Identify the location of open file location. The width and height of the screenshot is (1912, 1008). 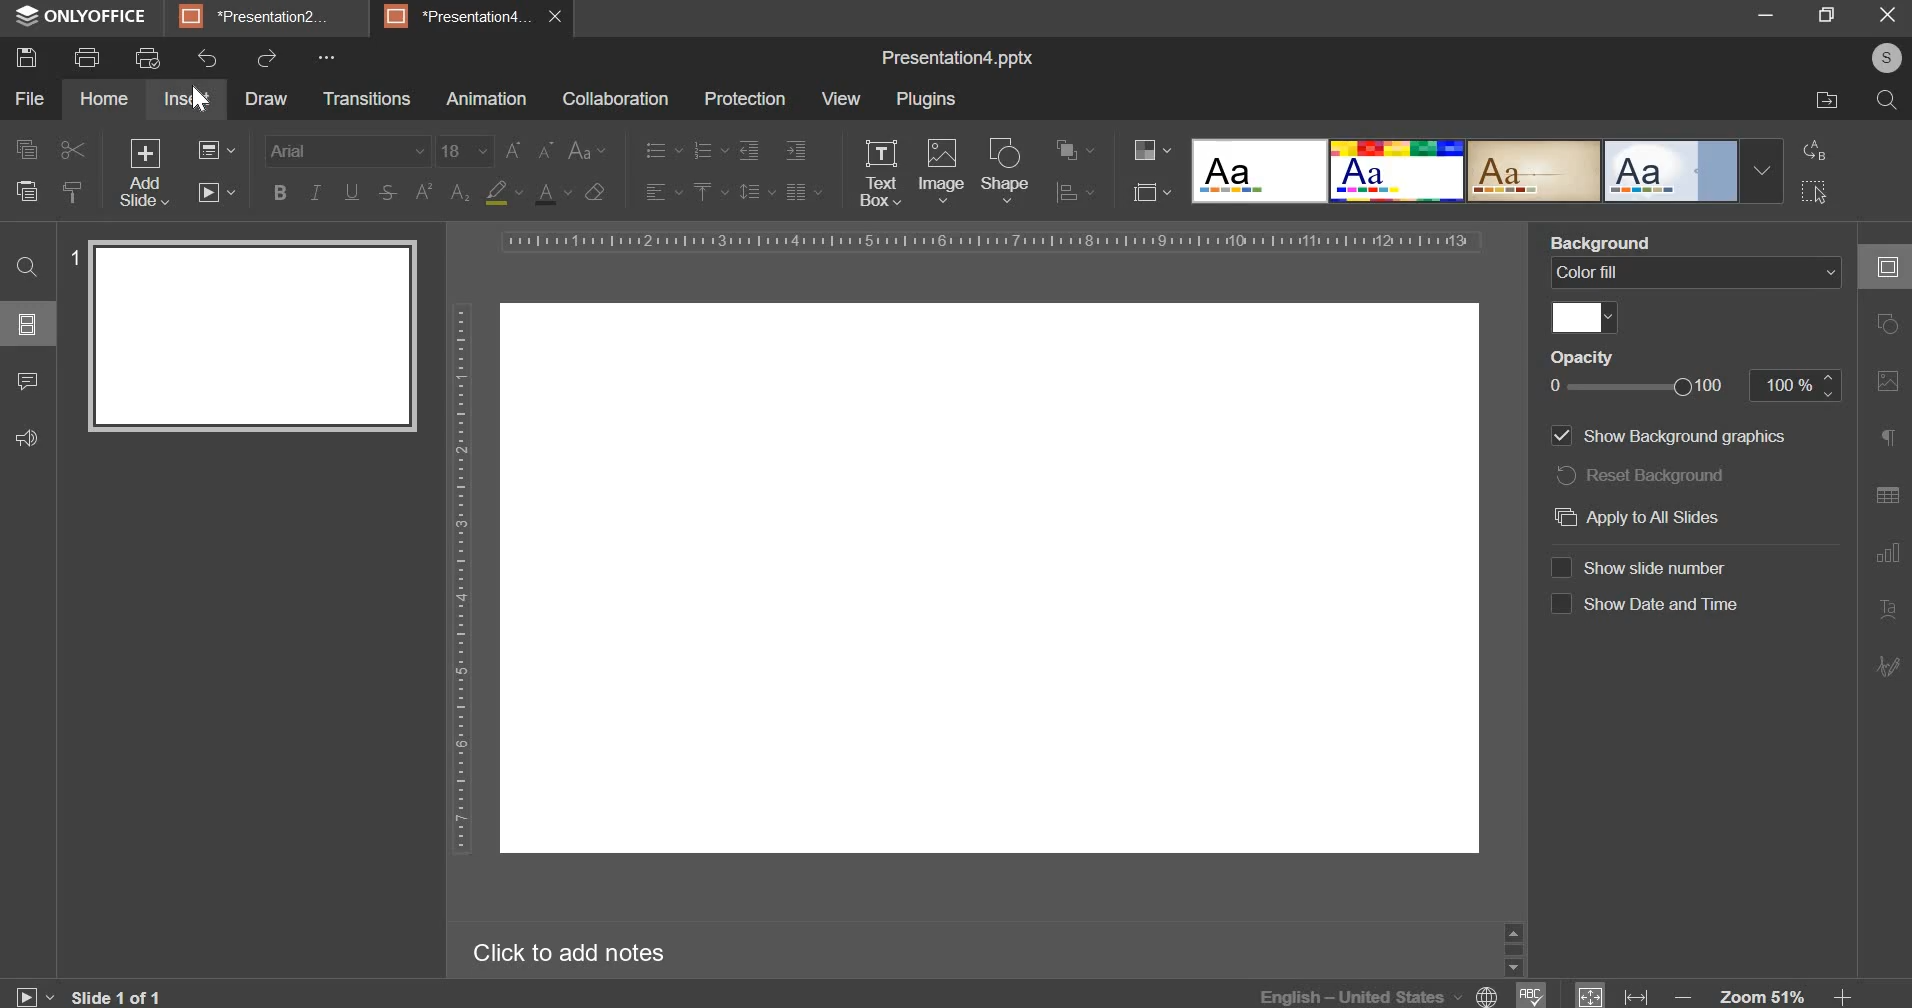
(1824, 102).